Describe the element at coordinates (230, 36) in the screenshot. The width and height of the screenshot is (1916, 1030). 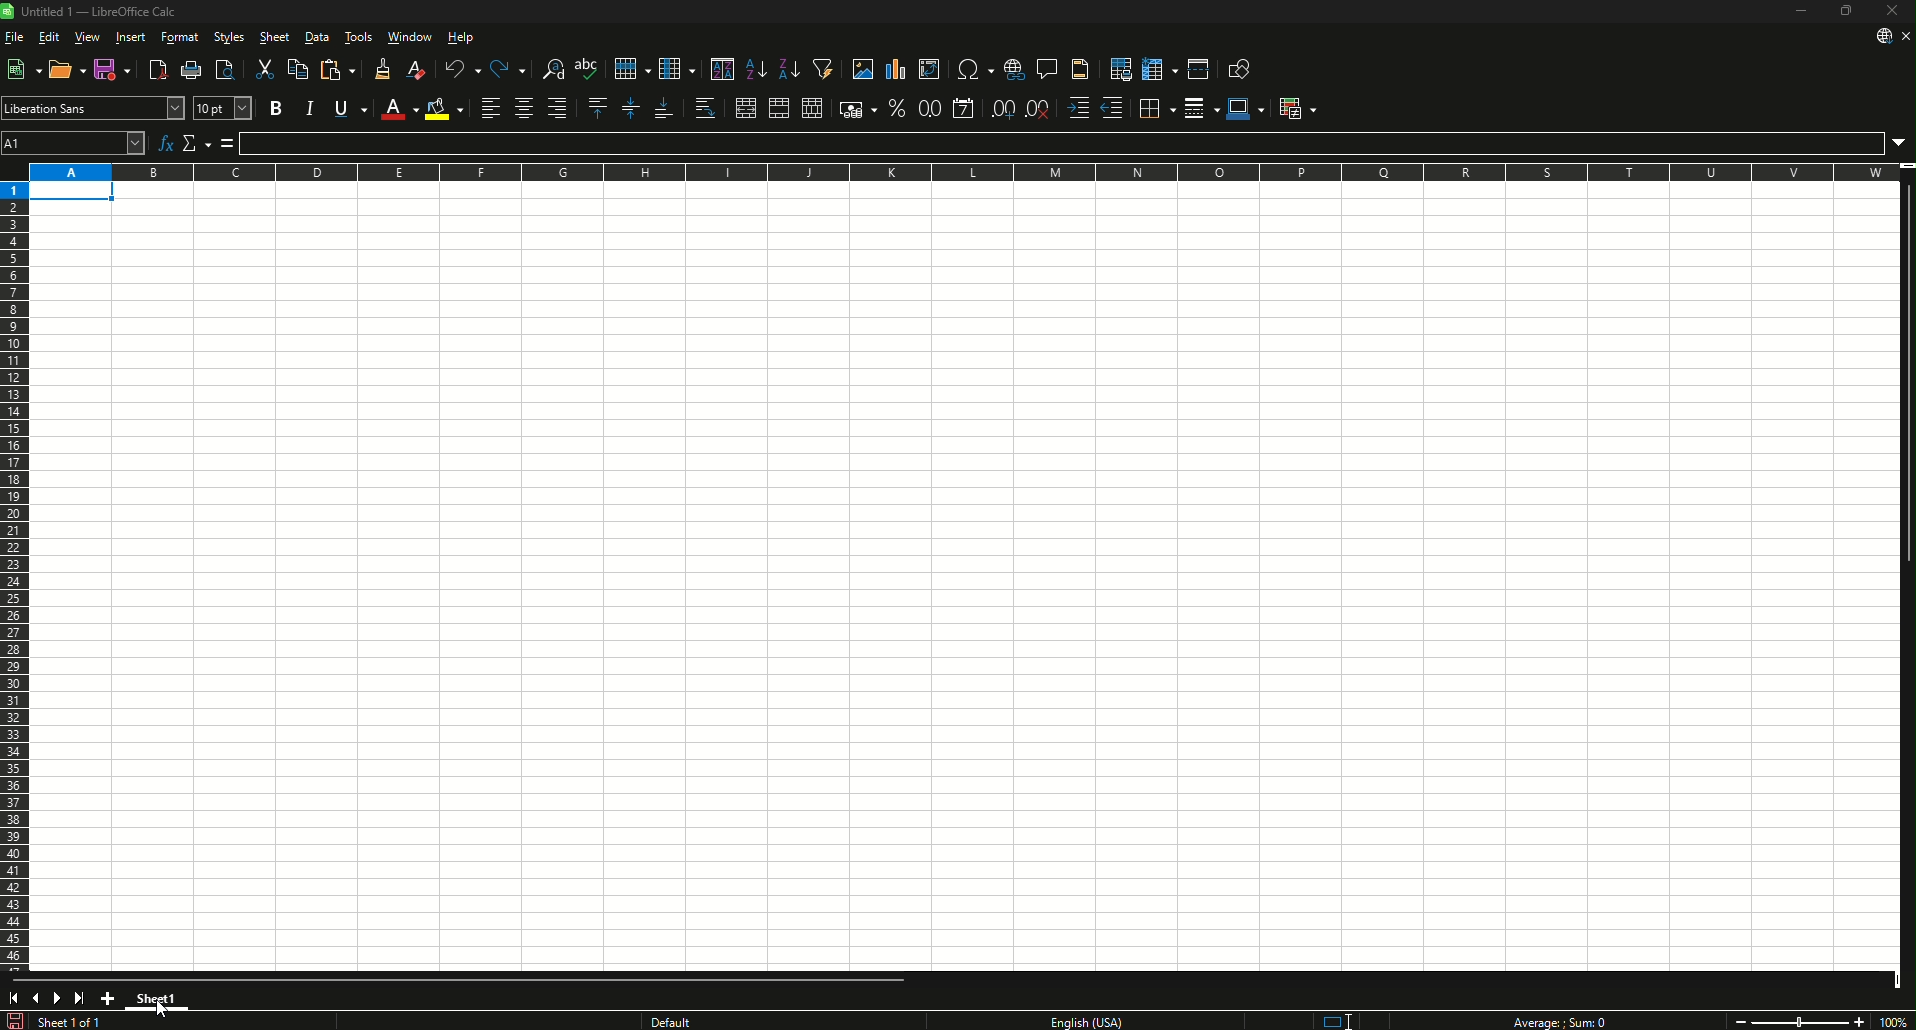
I see `Styles` at that location.